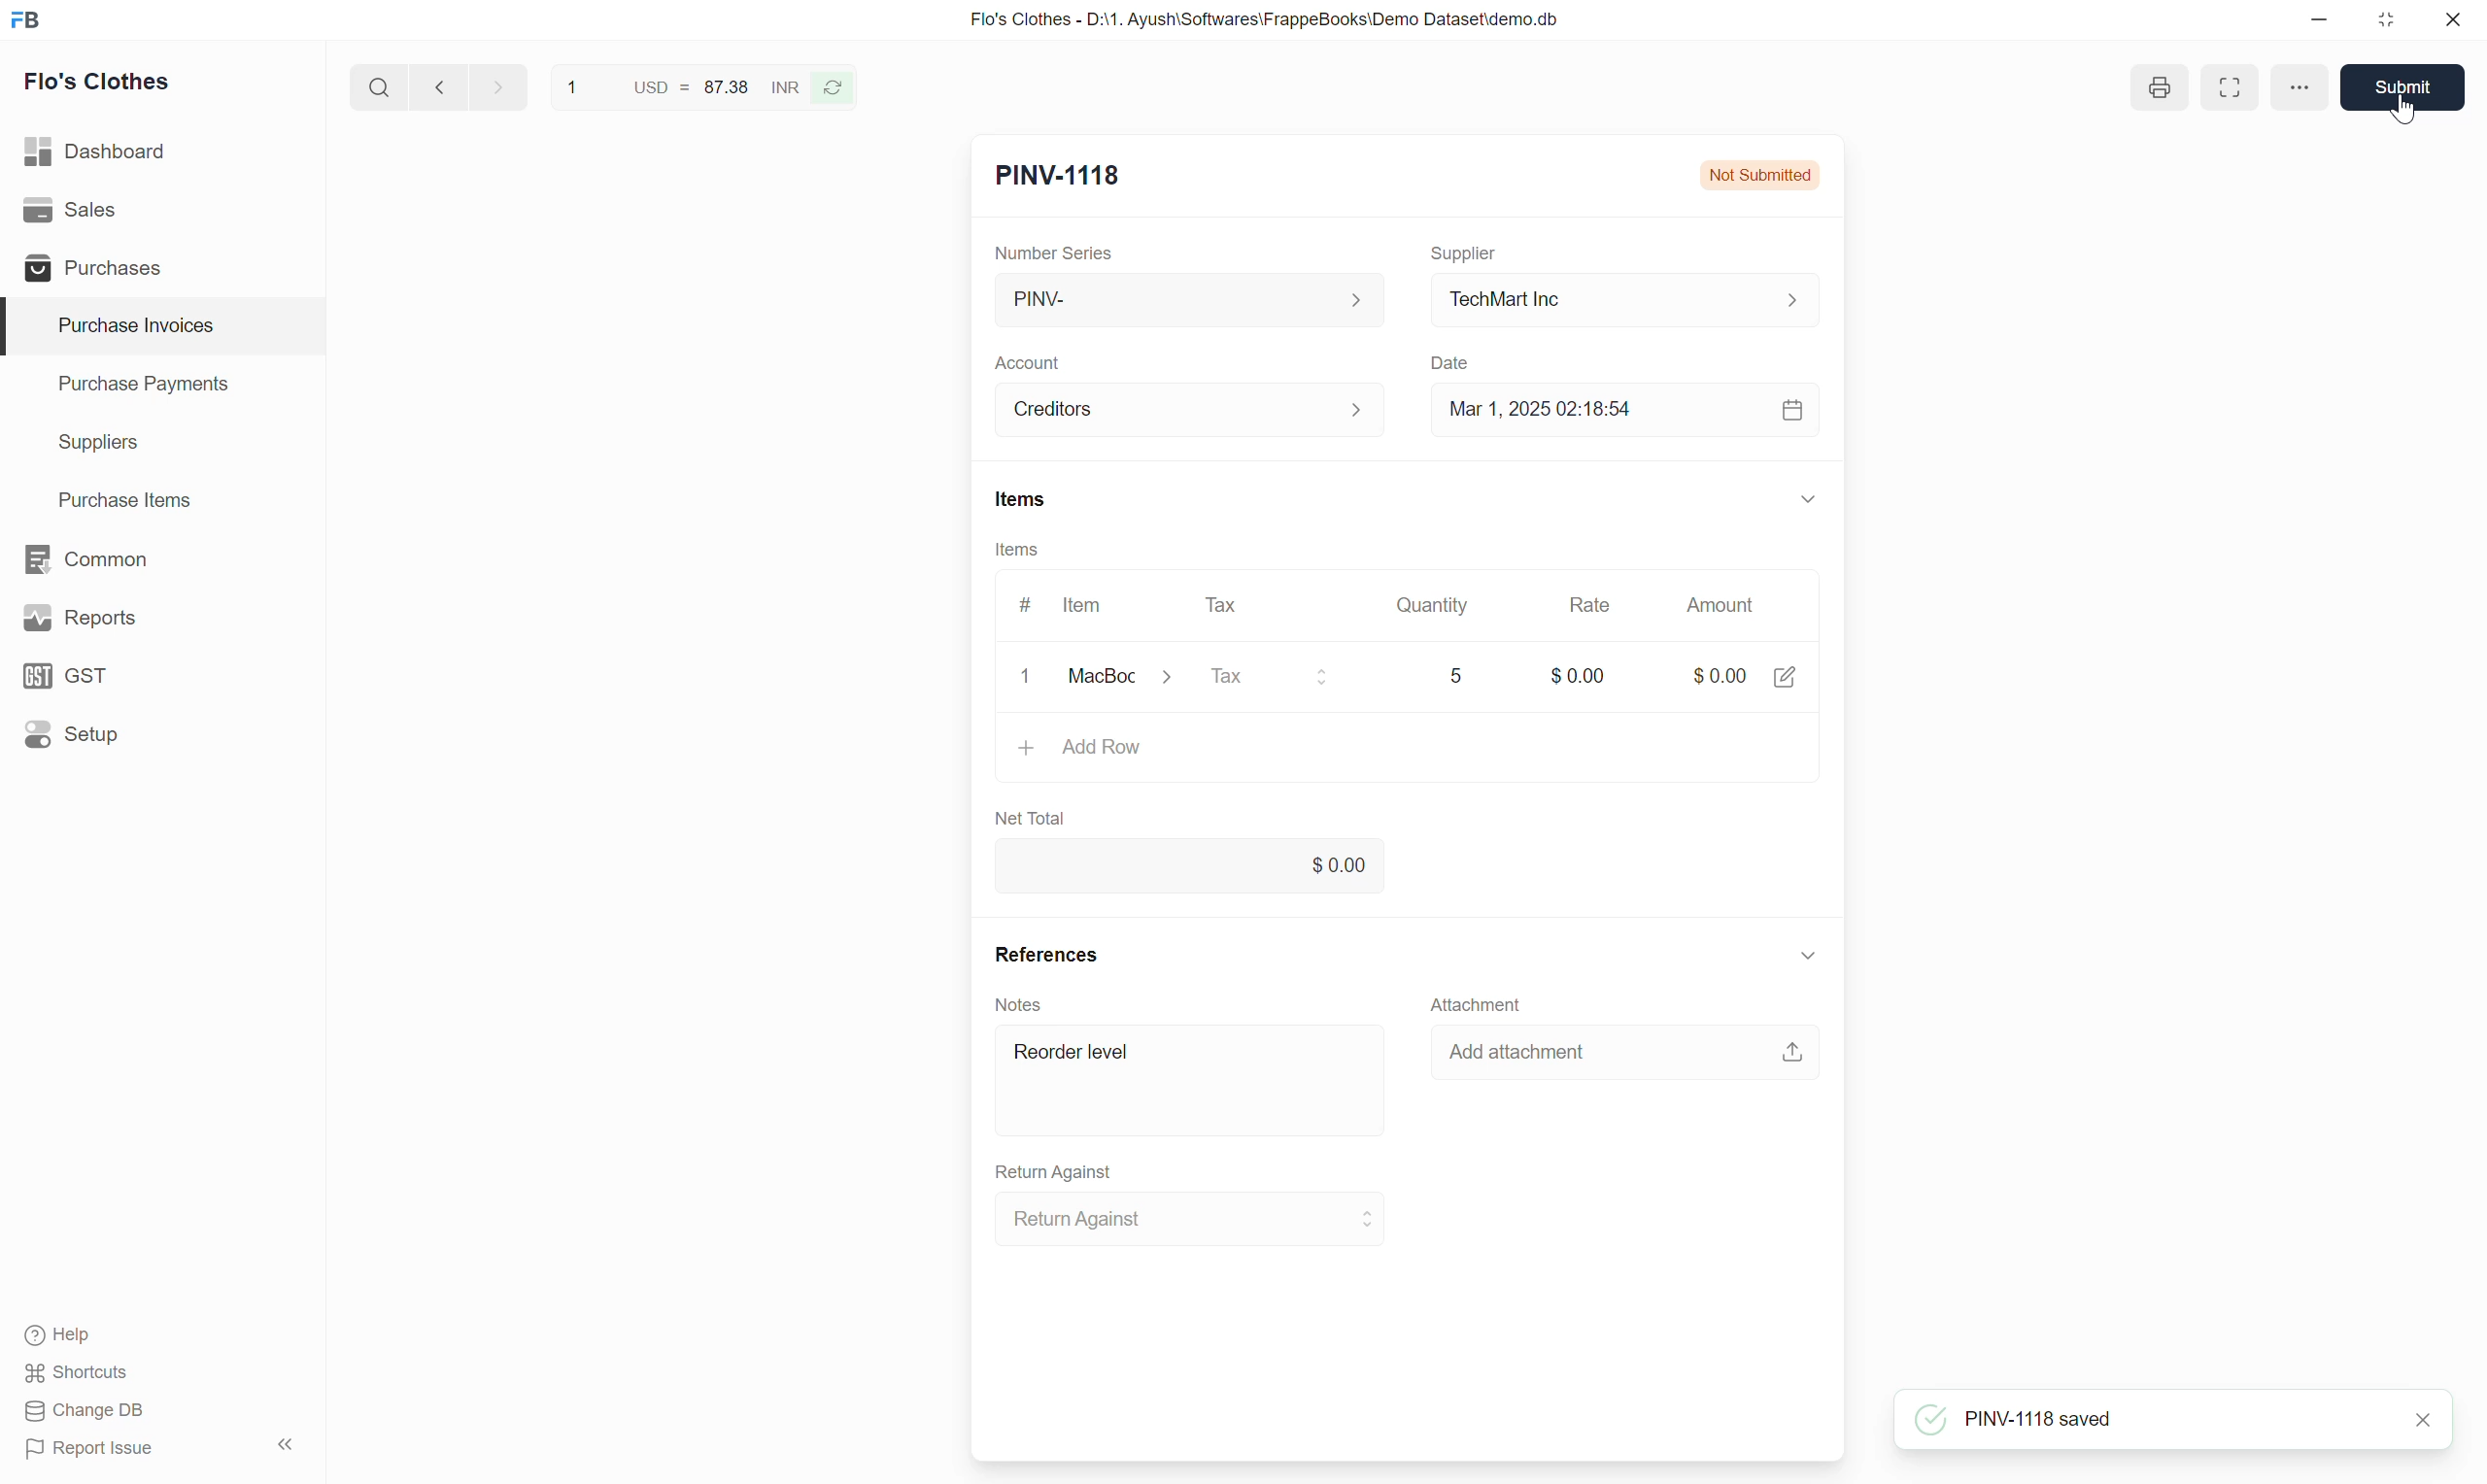  I want to click on Return Against, so click(1192, 1219).